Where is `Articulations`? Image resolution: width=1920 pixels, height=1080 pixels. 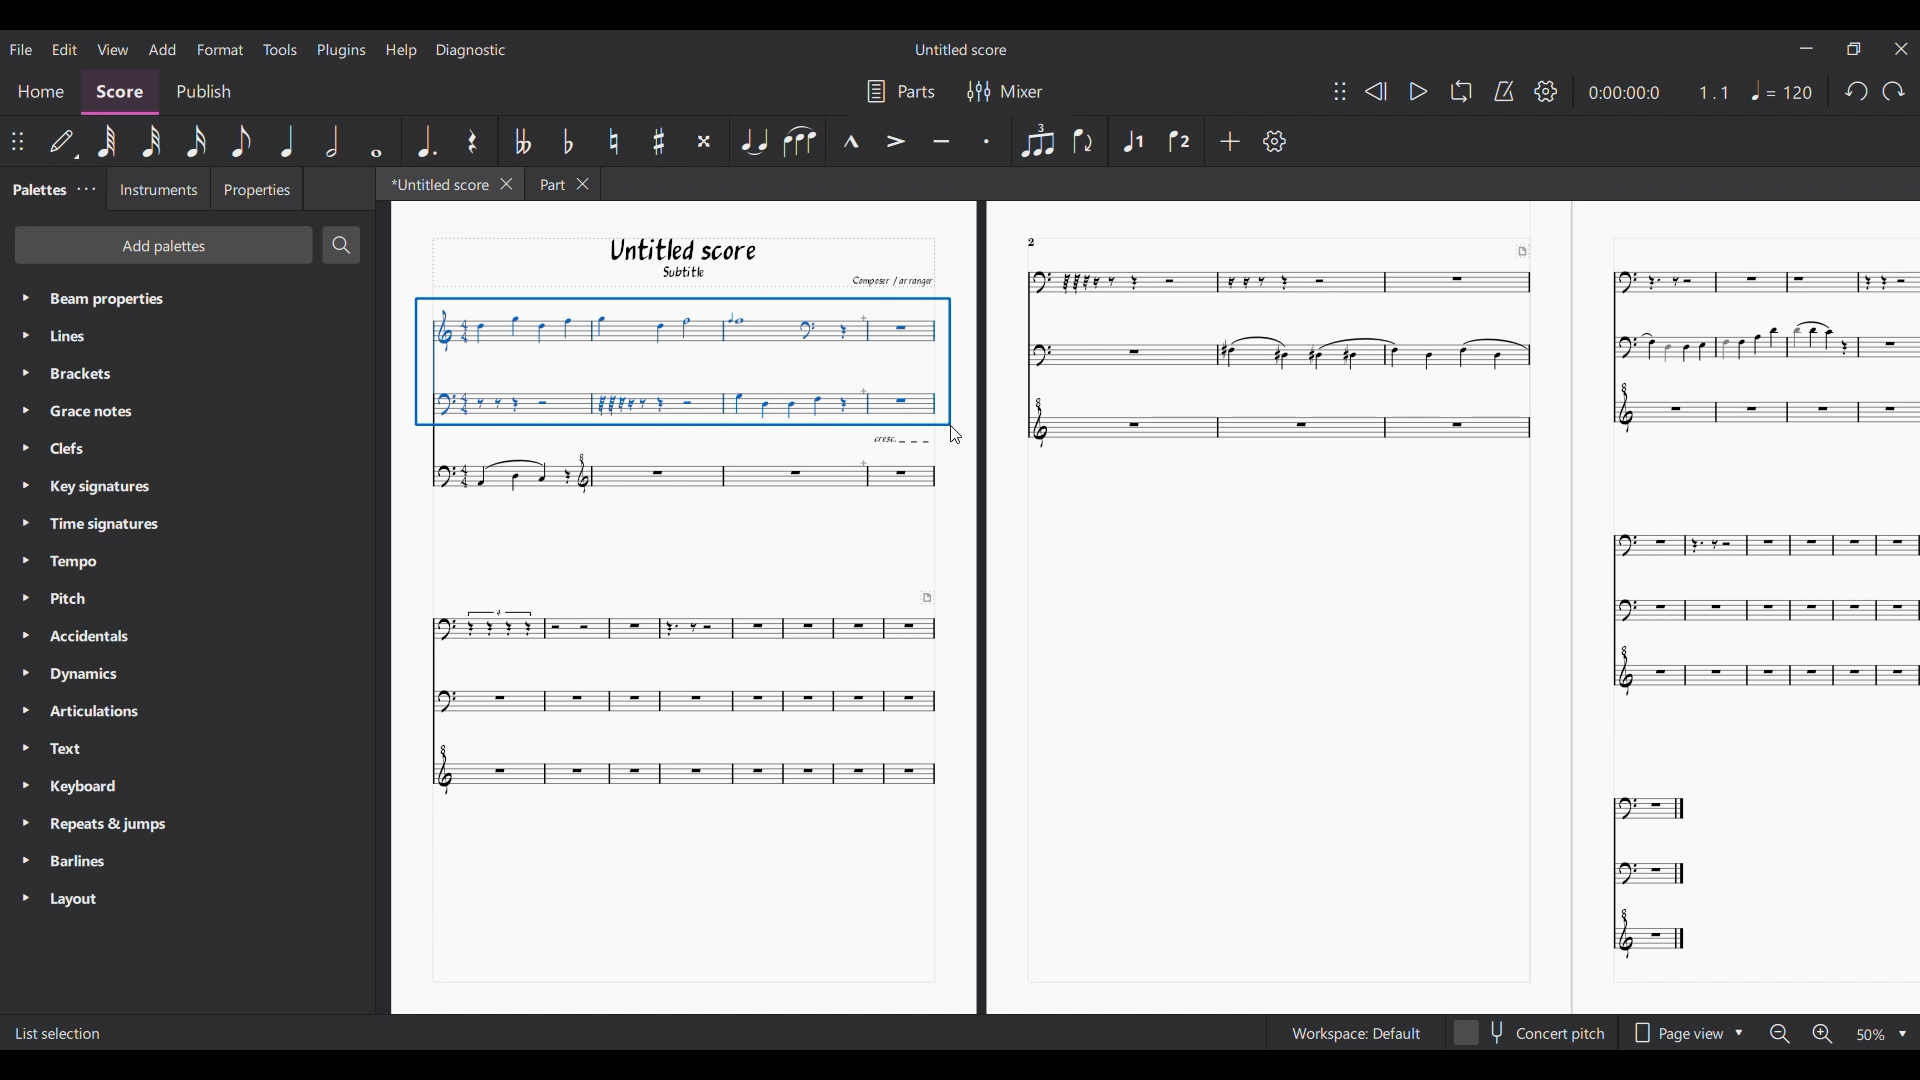
Articulations is located at coordinates (100, 710).